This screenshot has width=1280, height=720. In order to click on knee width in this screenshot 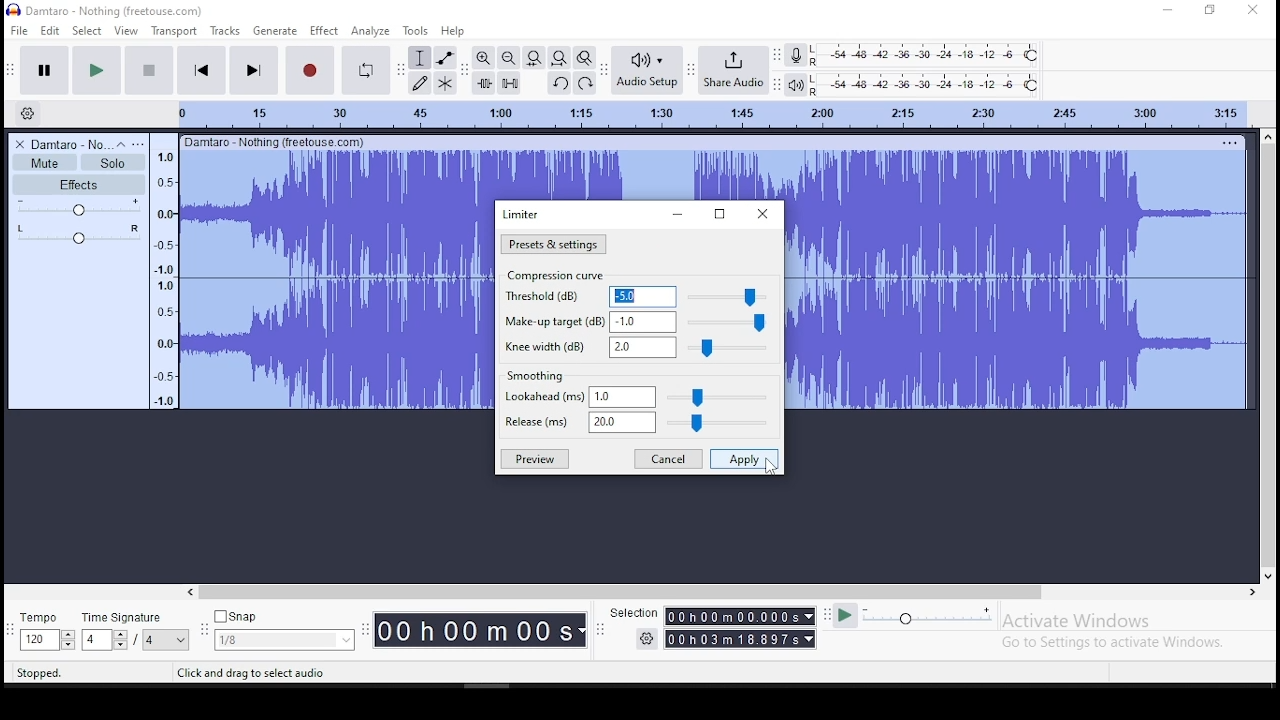, I will do `click(640, 347)`.